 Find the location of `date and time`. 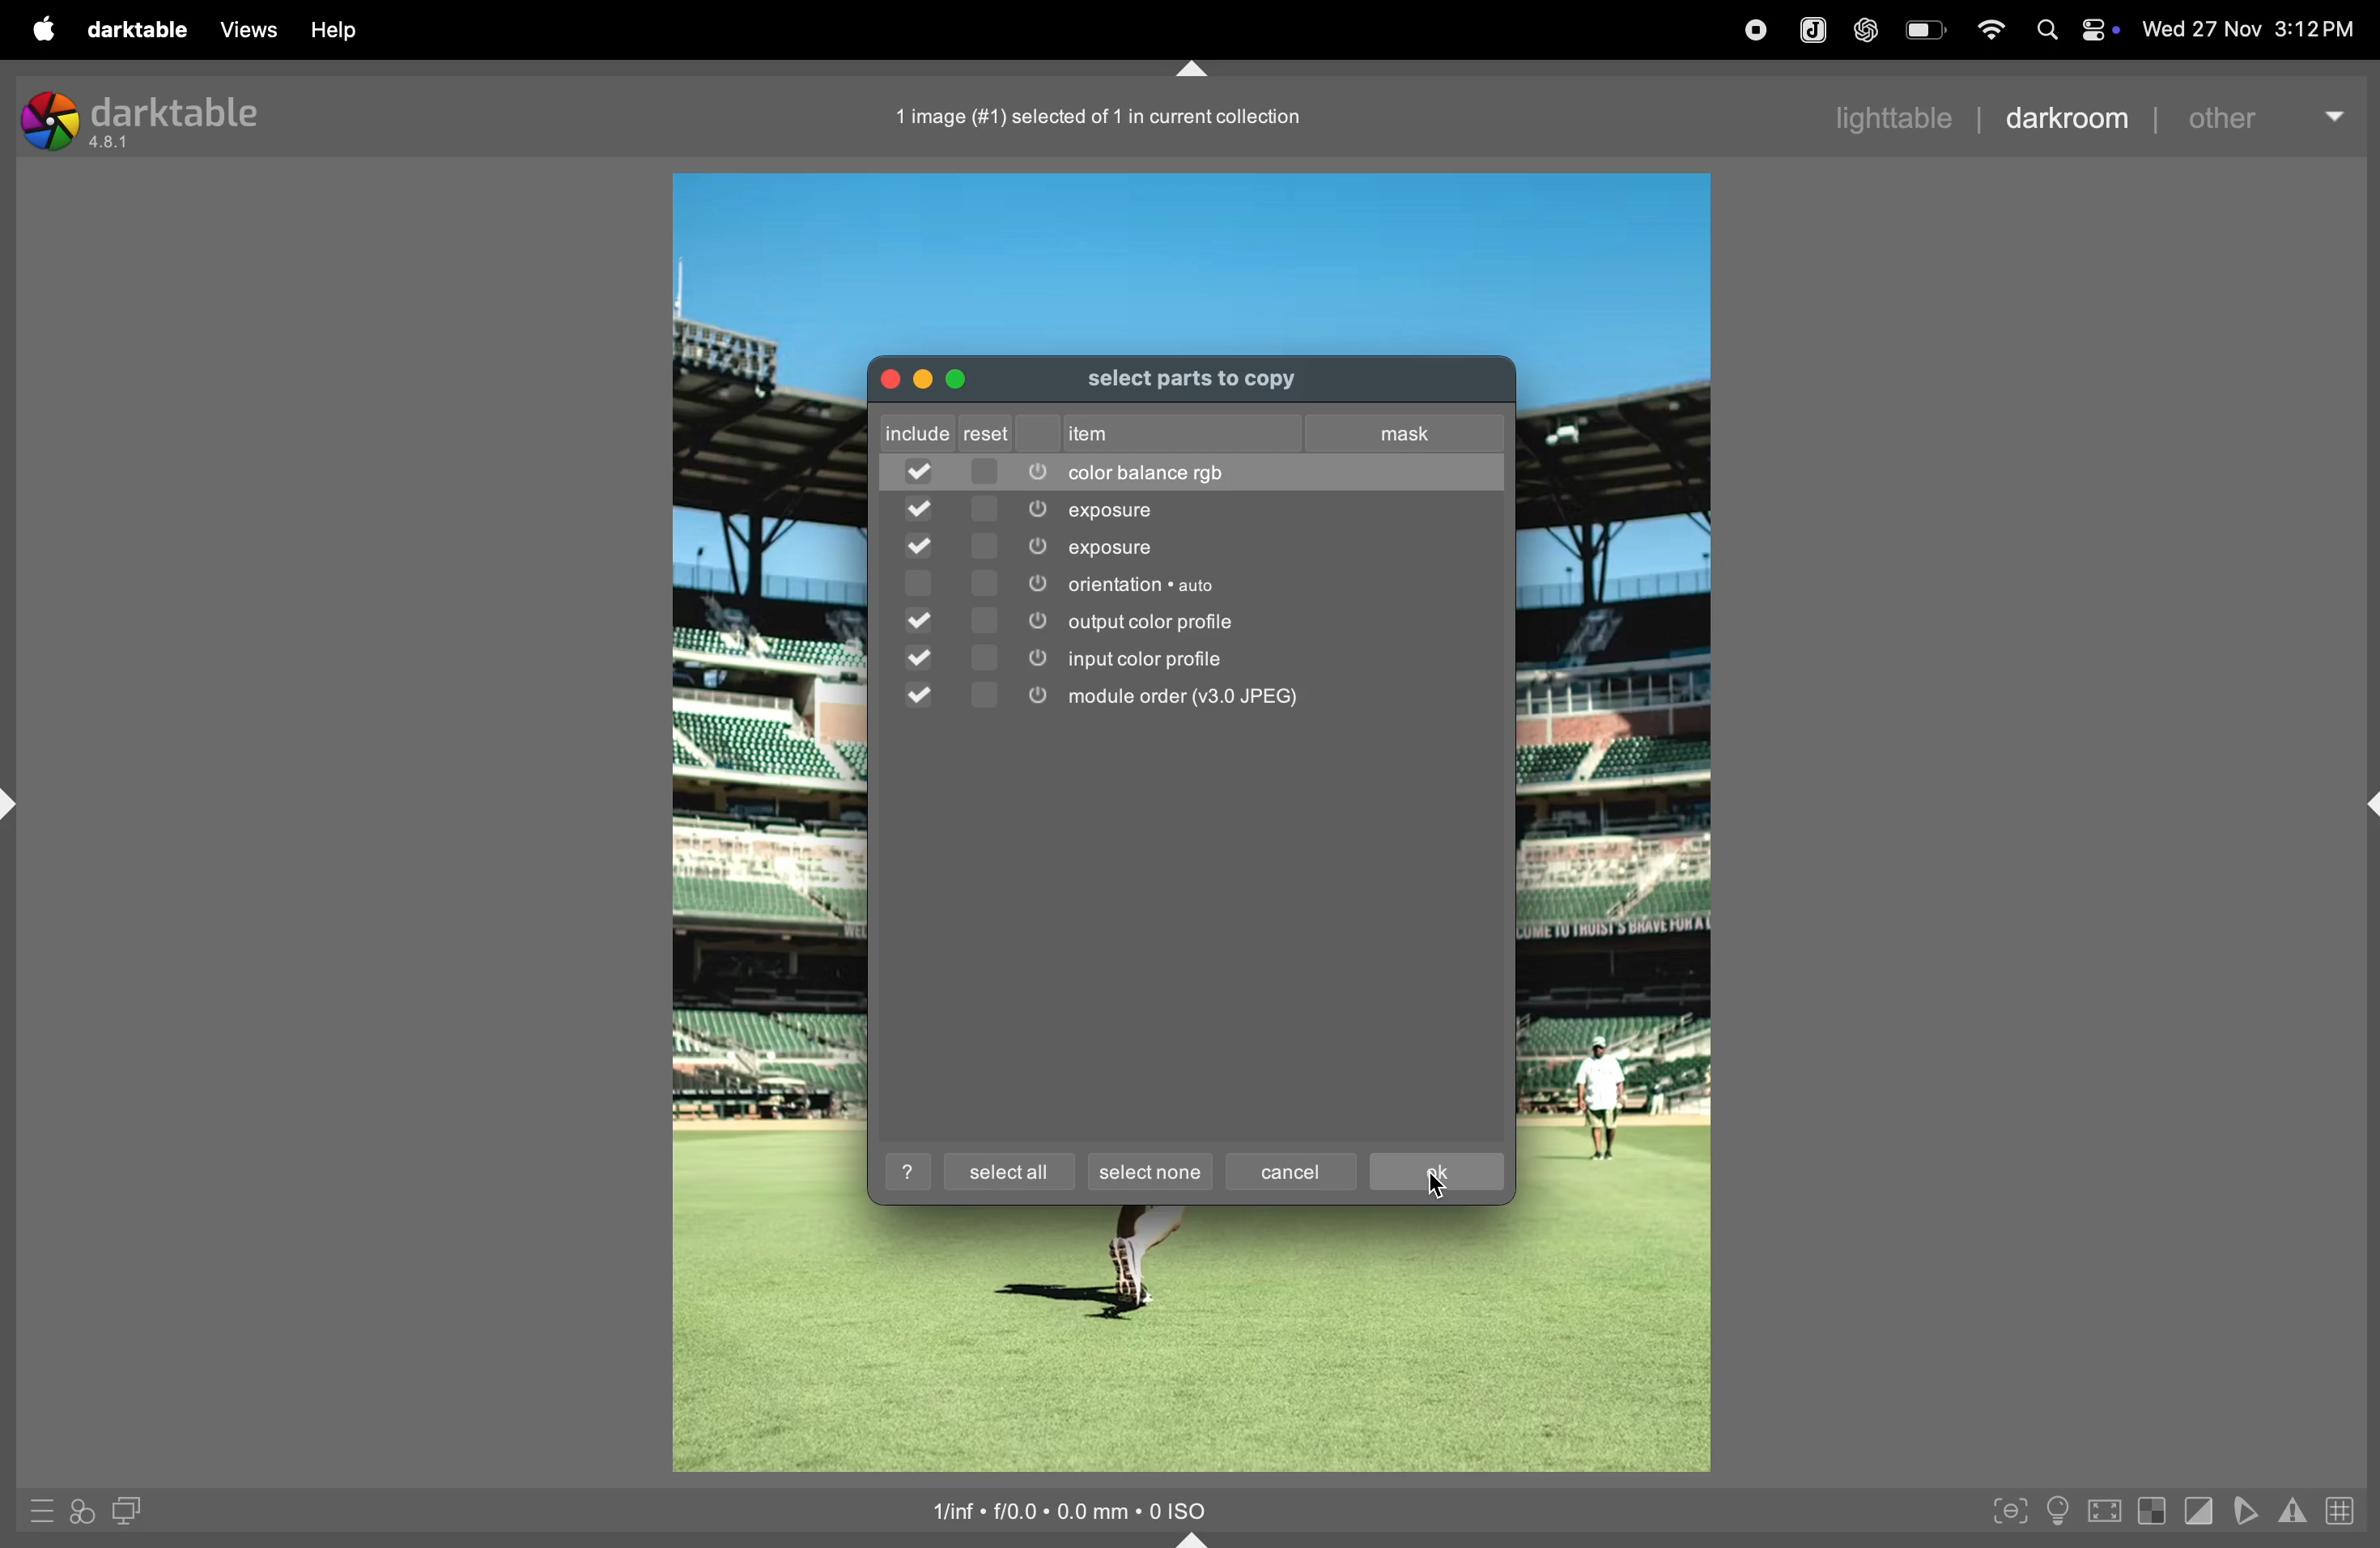

date and time is located at coordinates (2247, 30).